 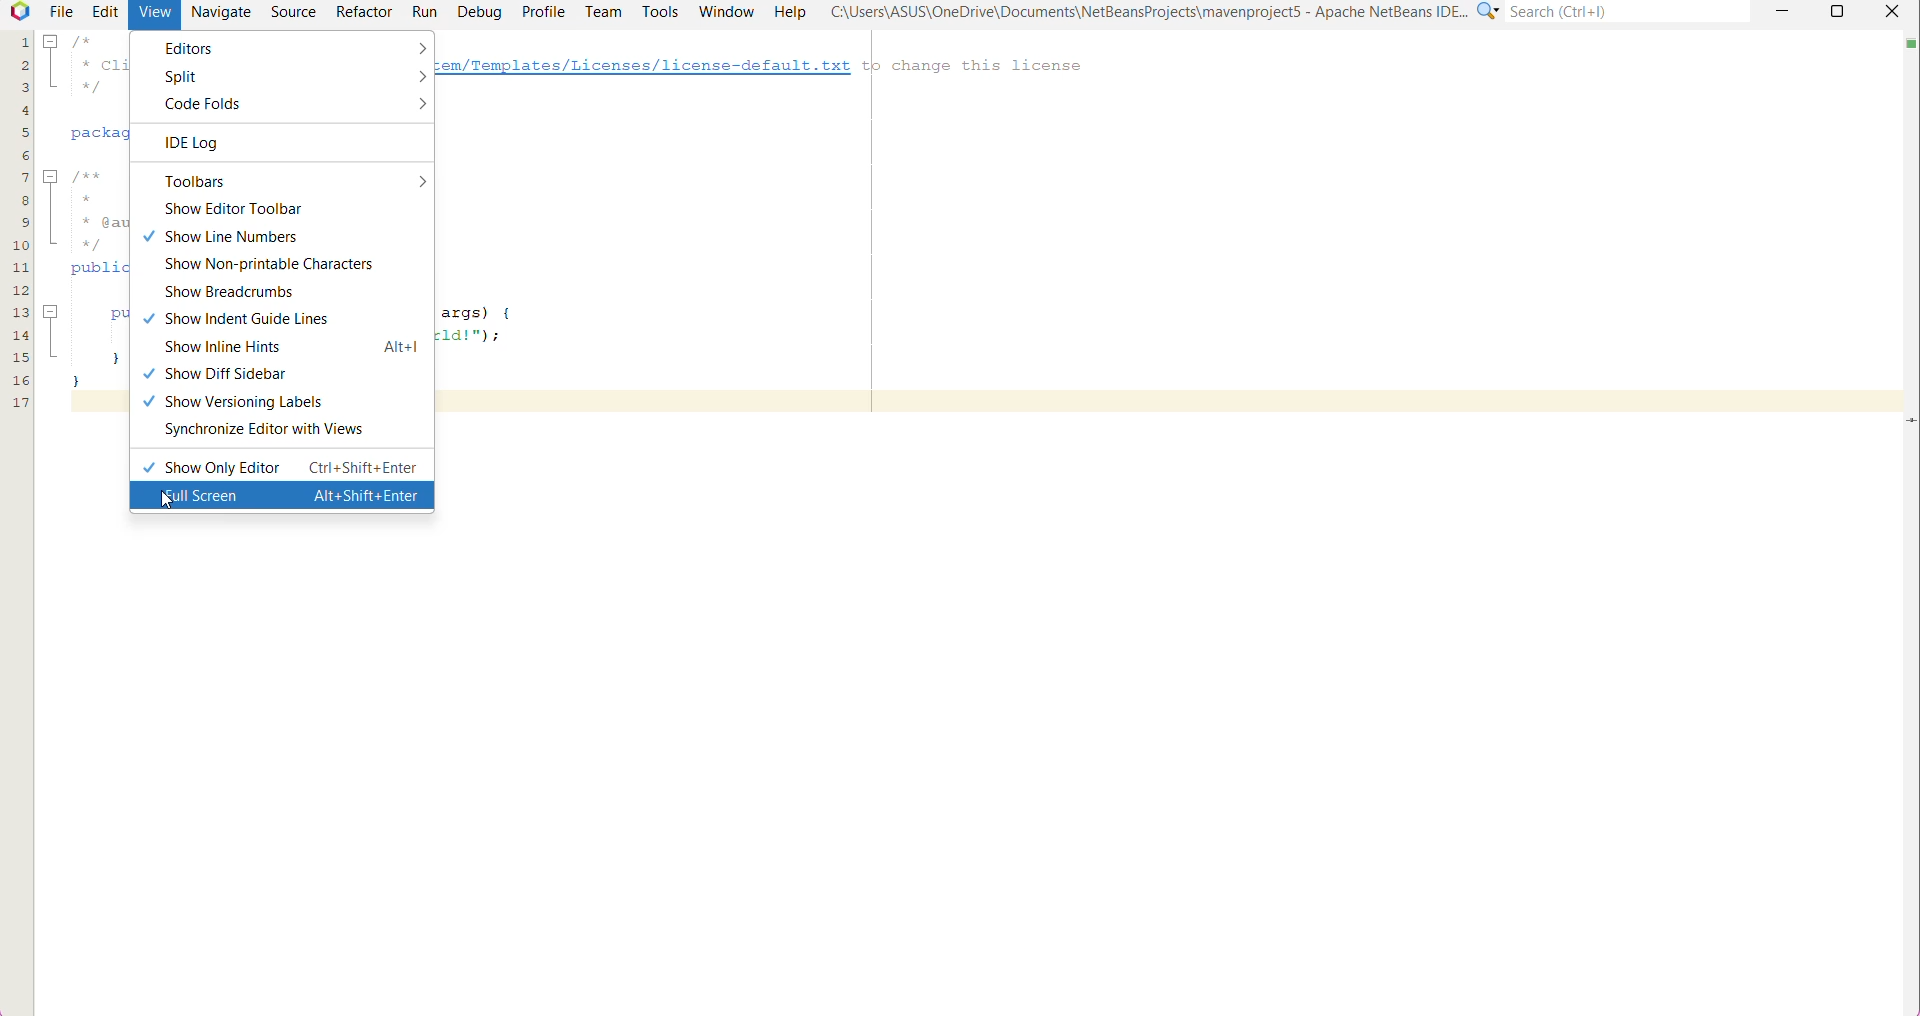 I want to click on Close, so click(x=1891, y=12).